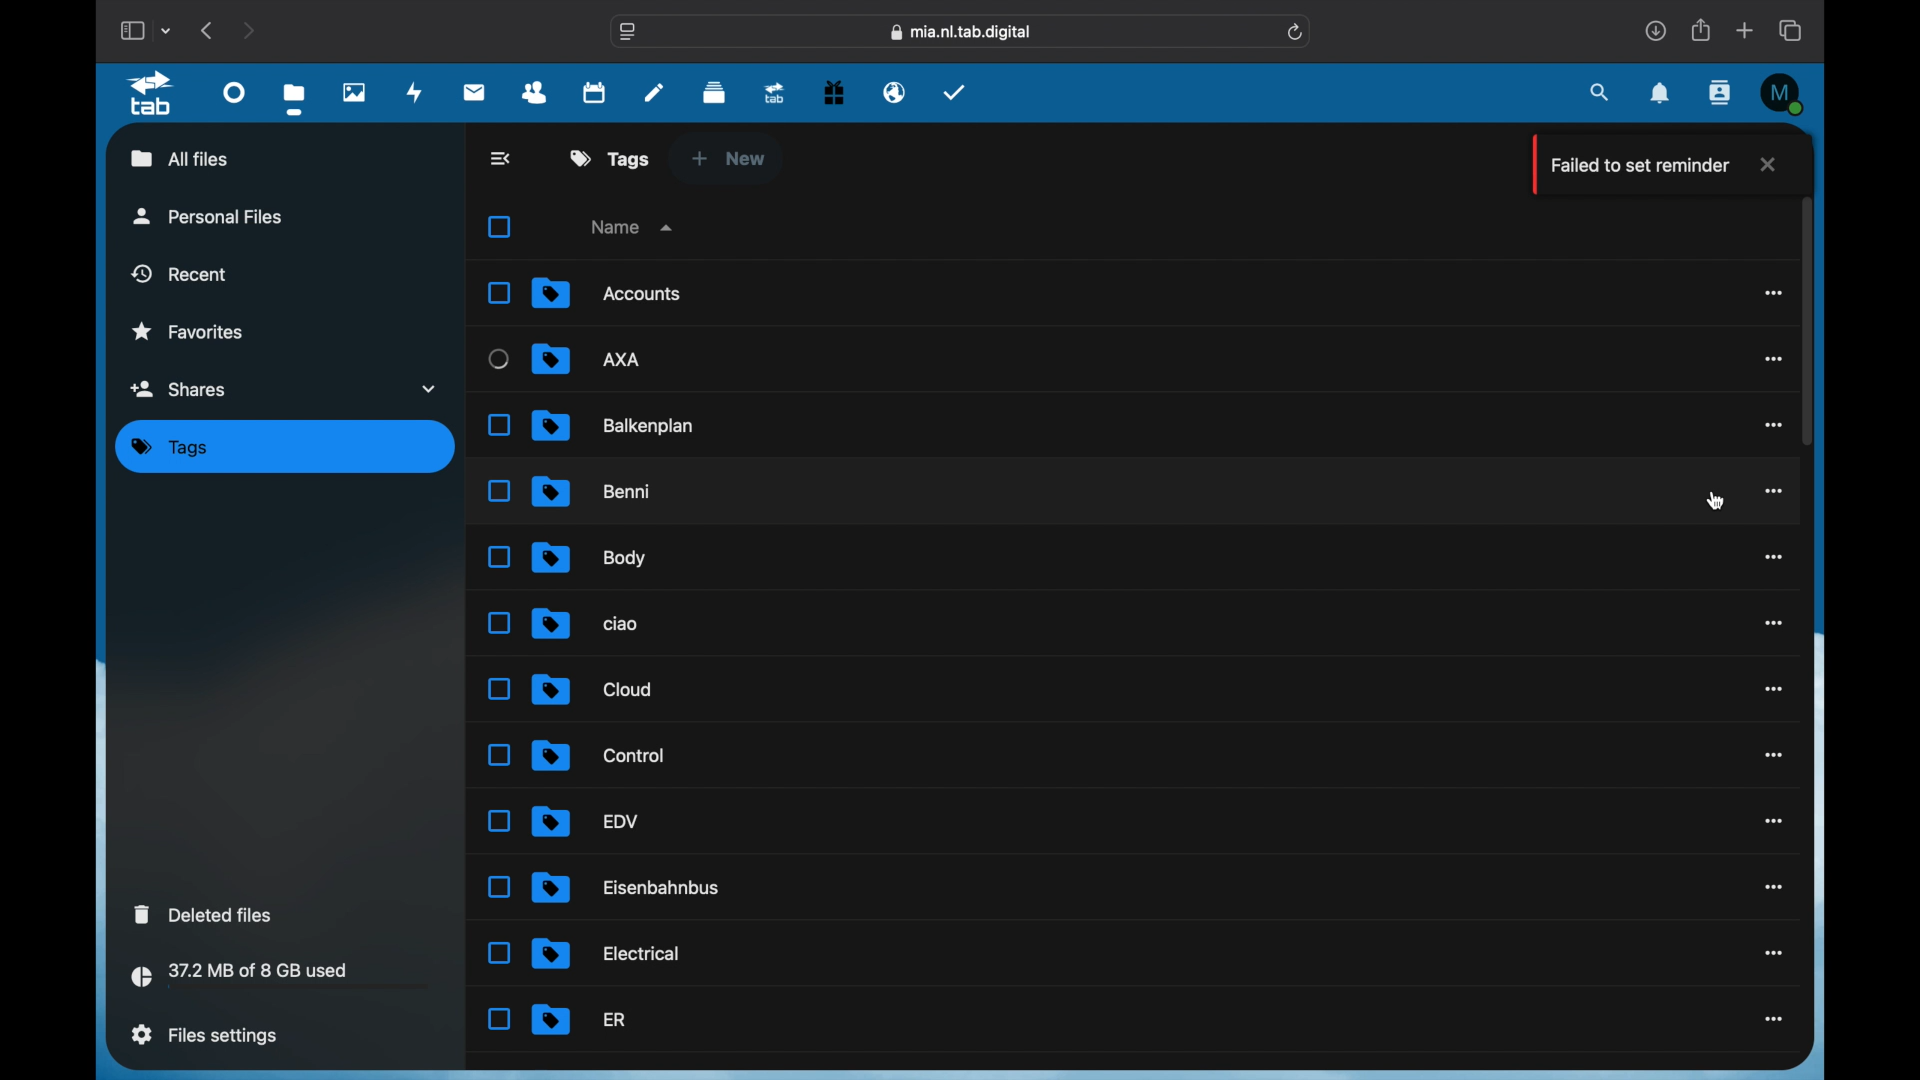 This screenshot has width=1920, height=1080. What do you see at coordinates (498, 1019) in the screenshot?
I see `Unselected Checkbox` at bounding box center [498, 1019].